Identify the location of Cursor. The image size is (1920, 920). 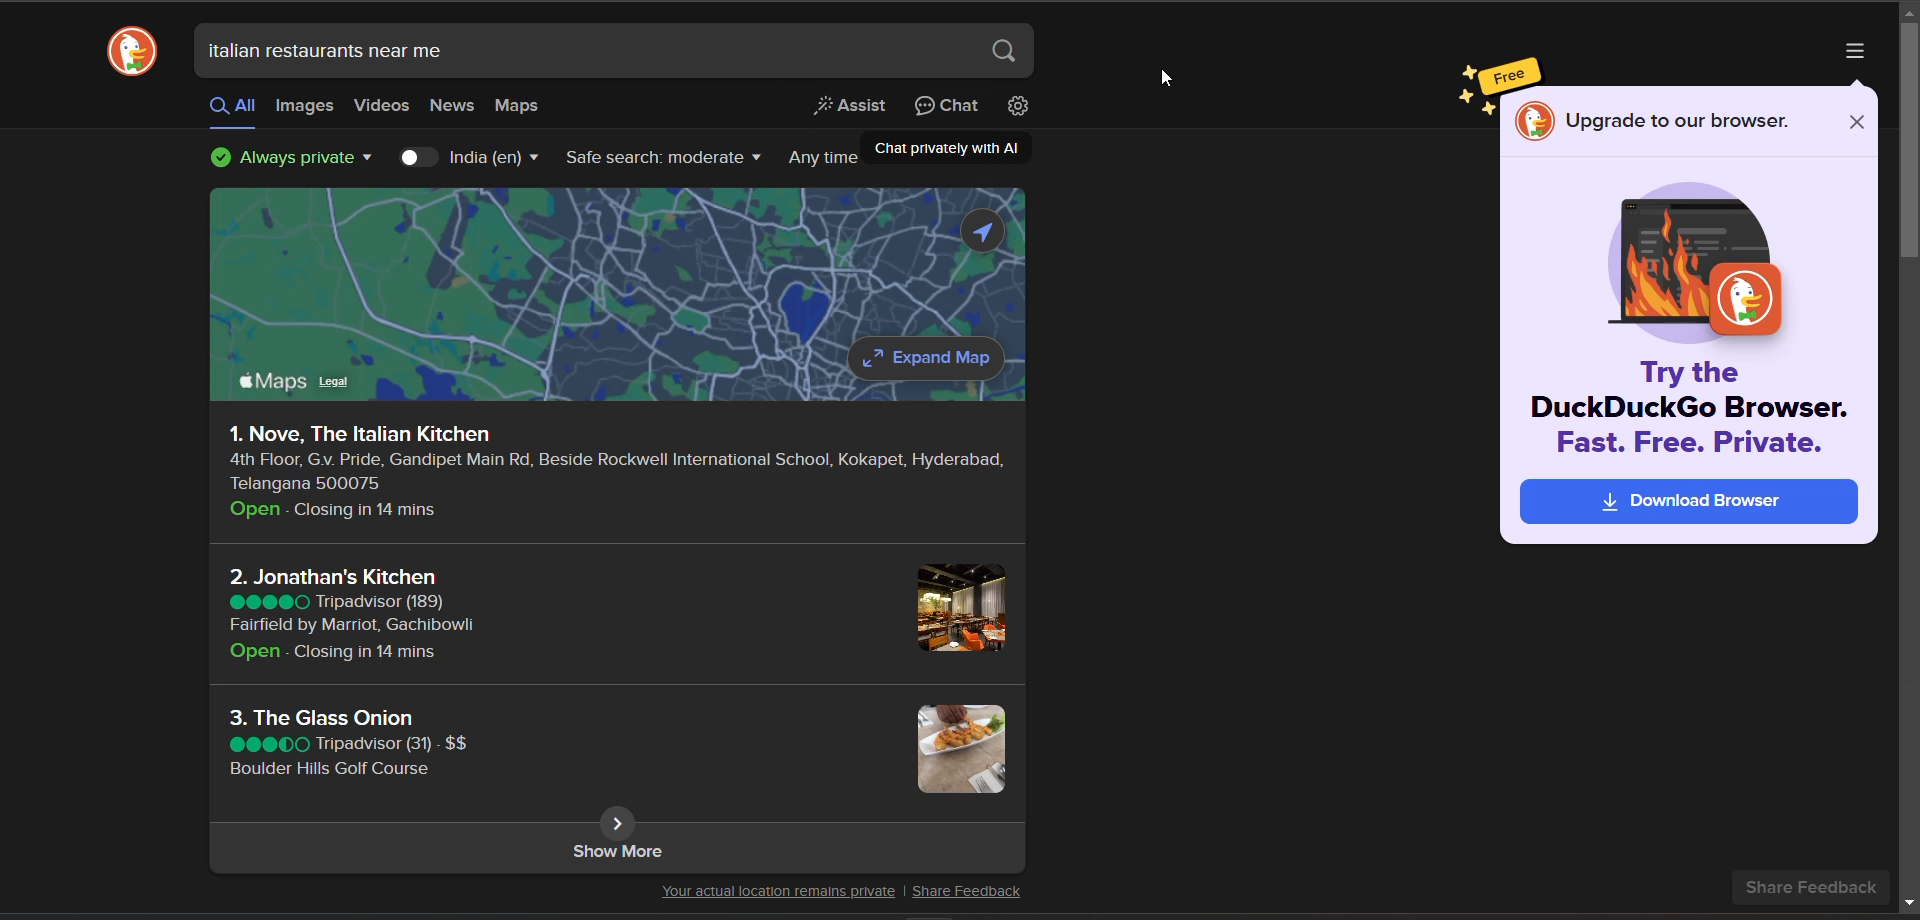
(1166, 77).